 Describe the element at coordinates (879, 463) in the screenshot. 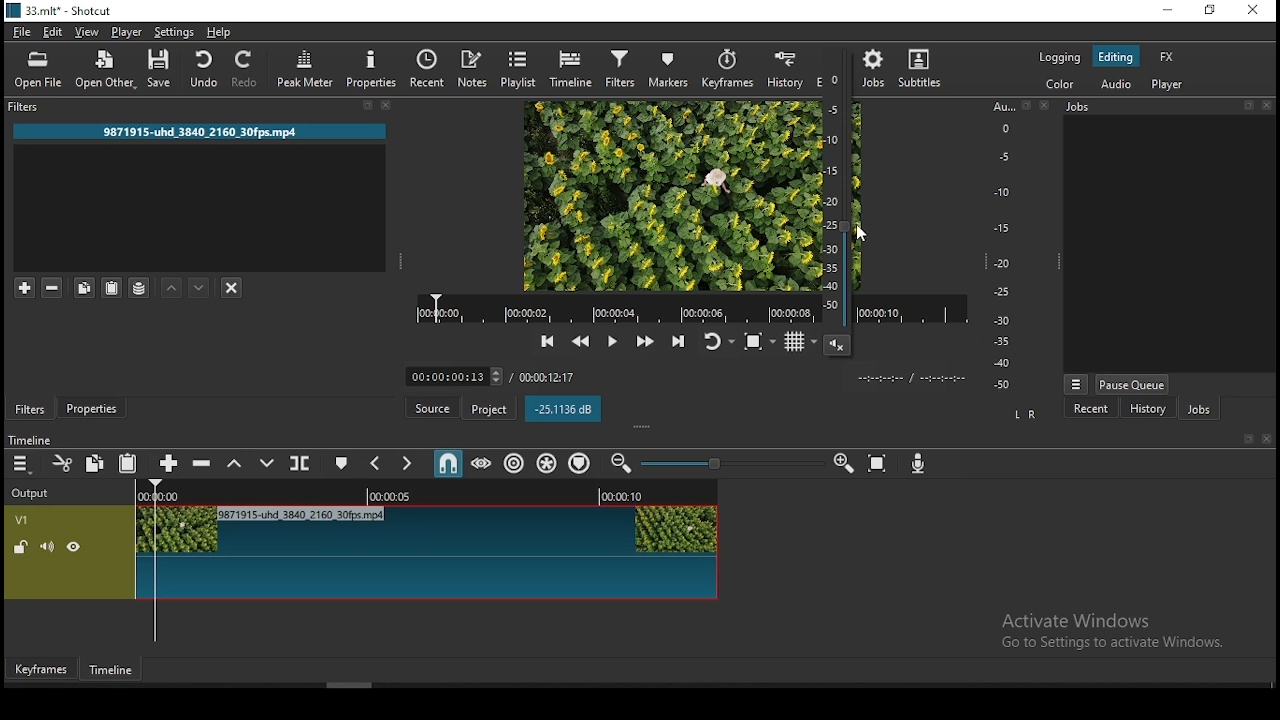

I see `zoom timeline to fit` at that location.